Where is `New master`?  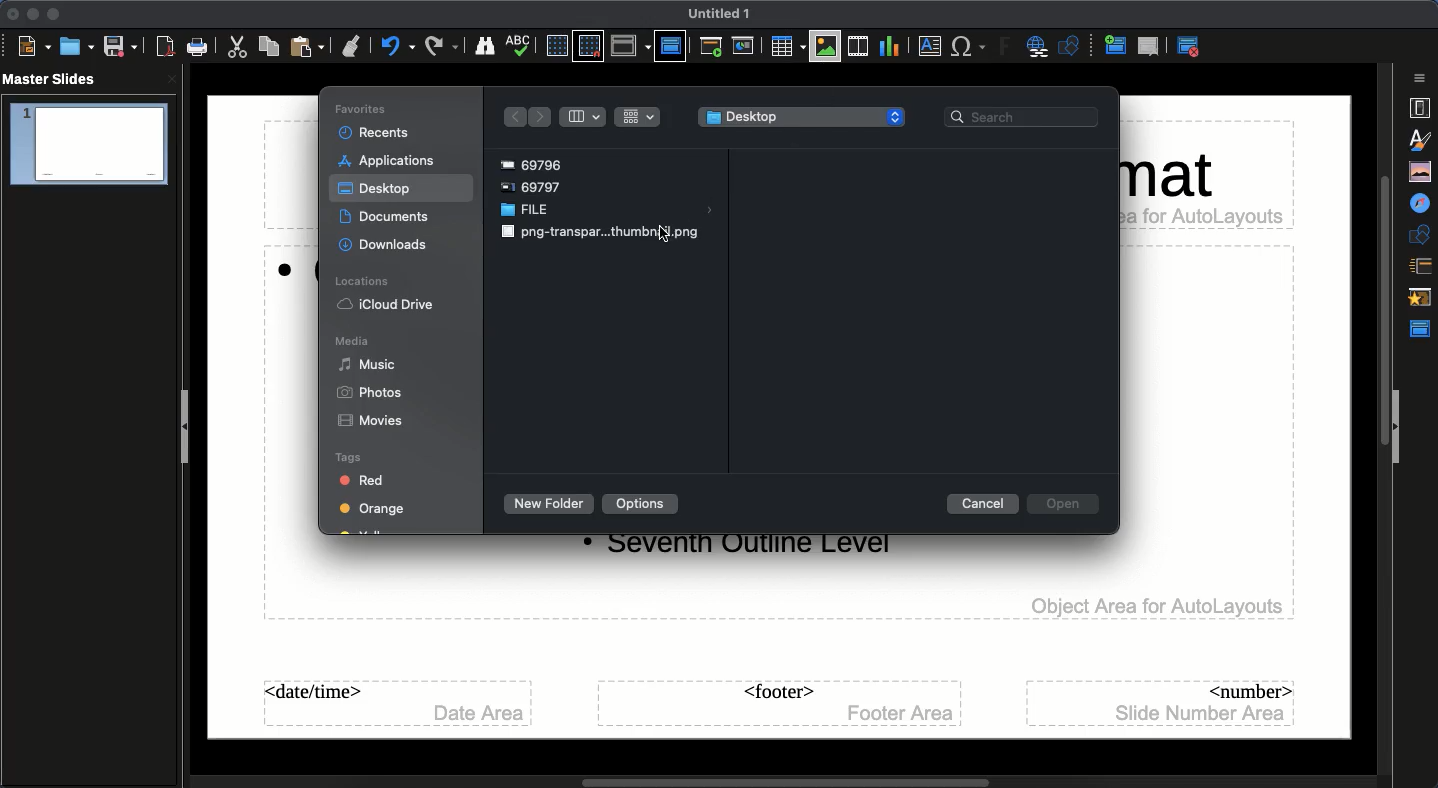
New master is located at coordinates (1113, 47).